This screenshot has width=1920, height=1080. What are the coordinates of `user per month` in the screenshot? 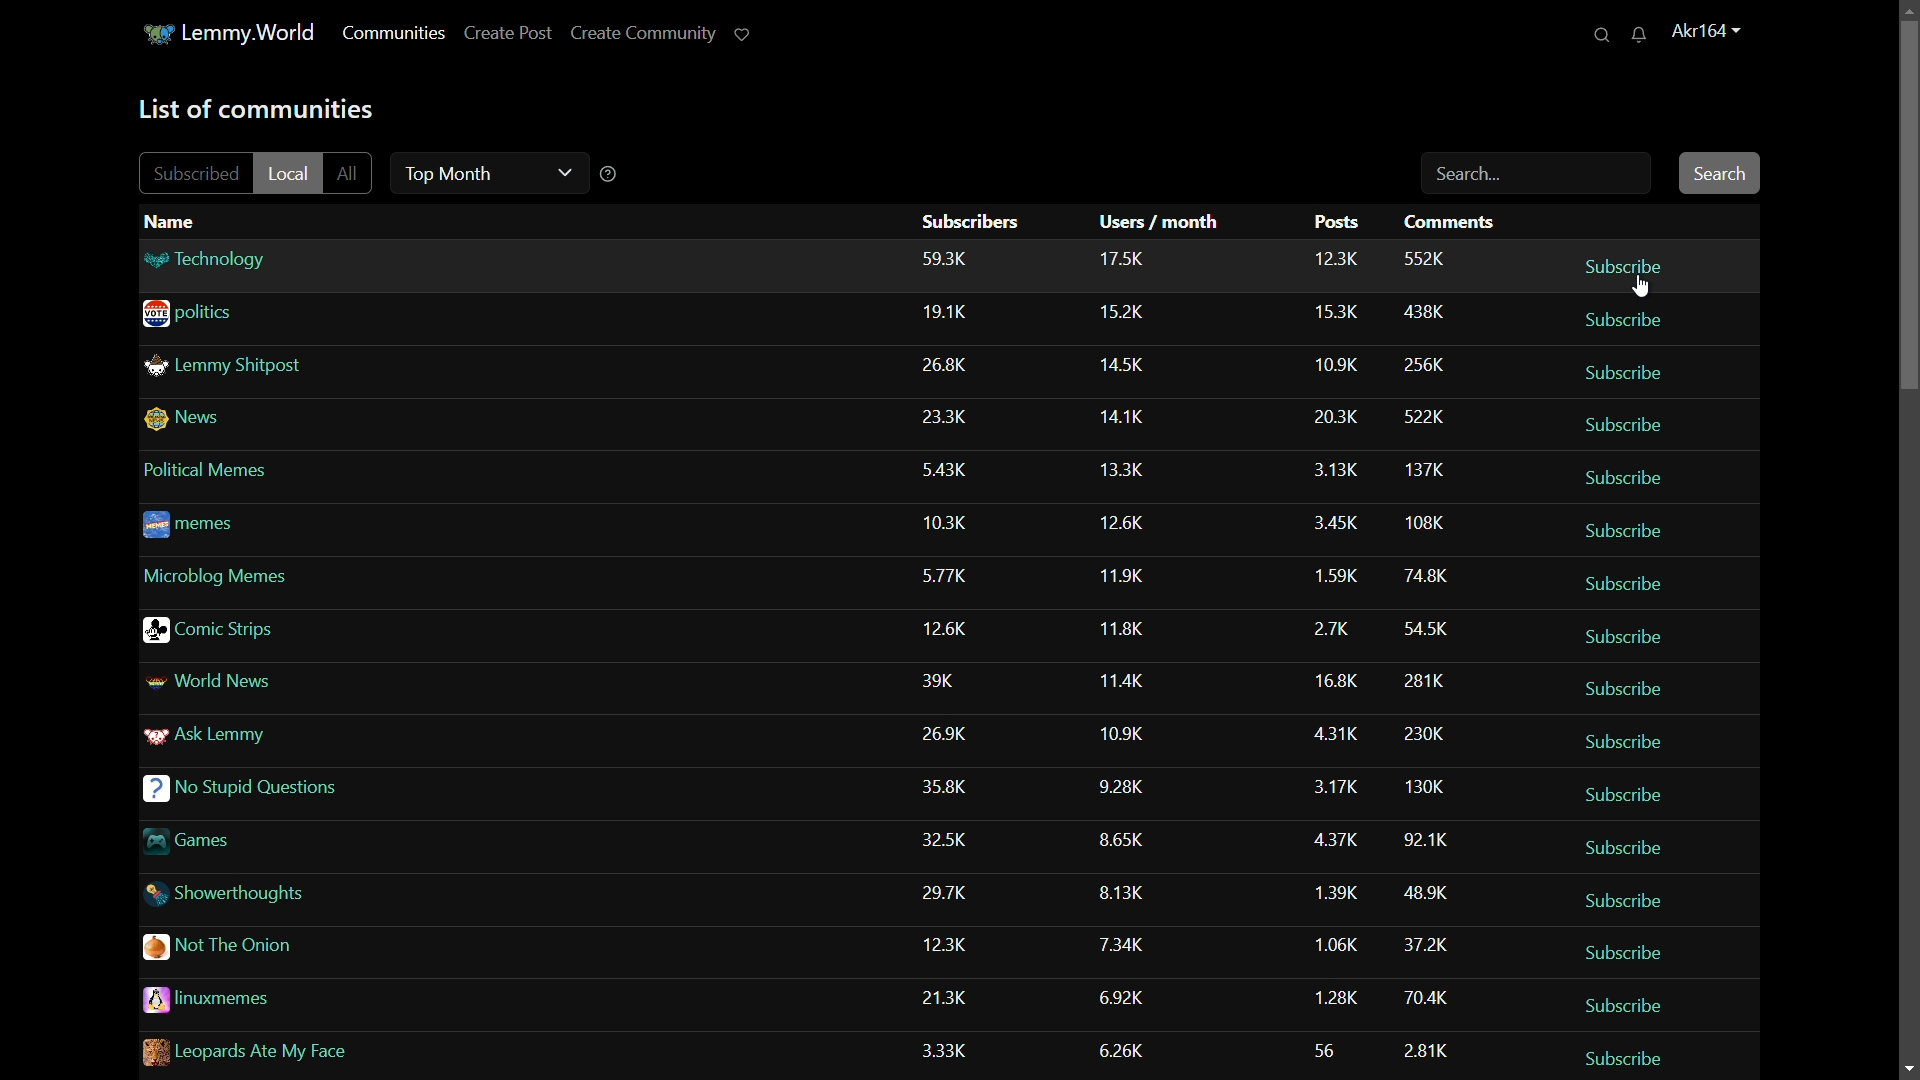 It's located at (1127, 259).